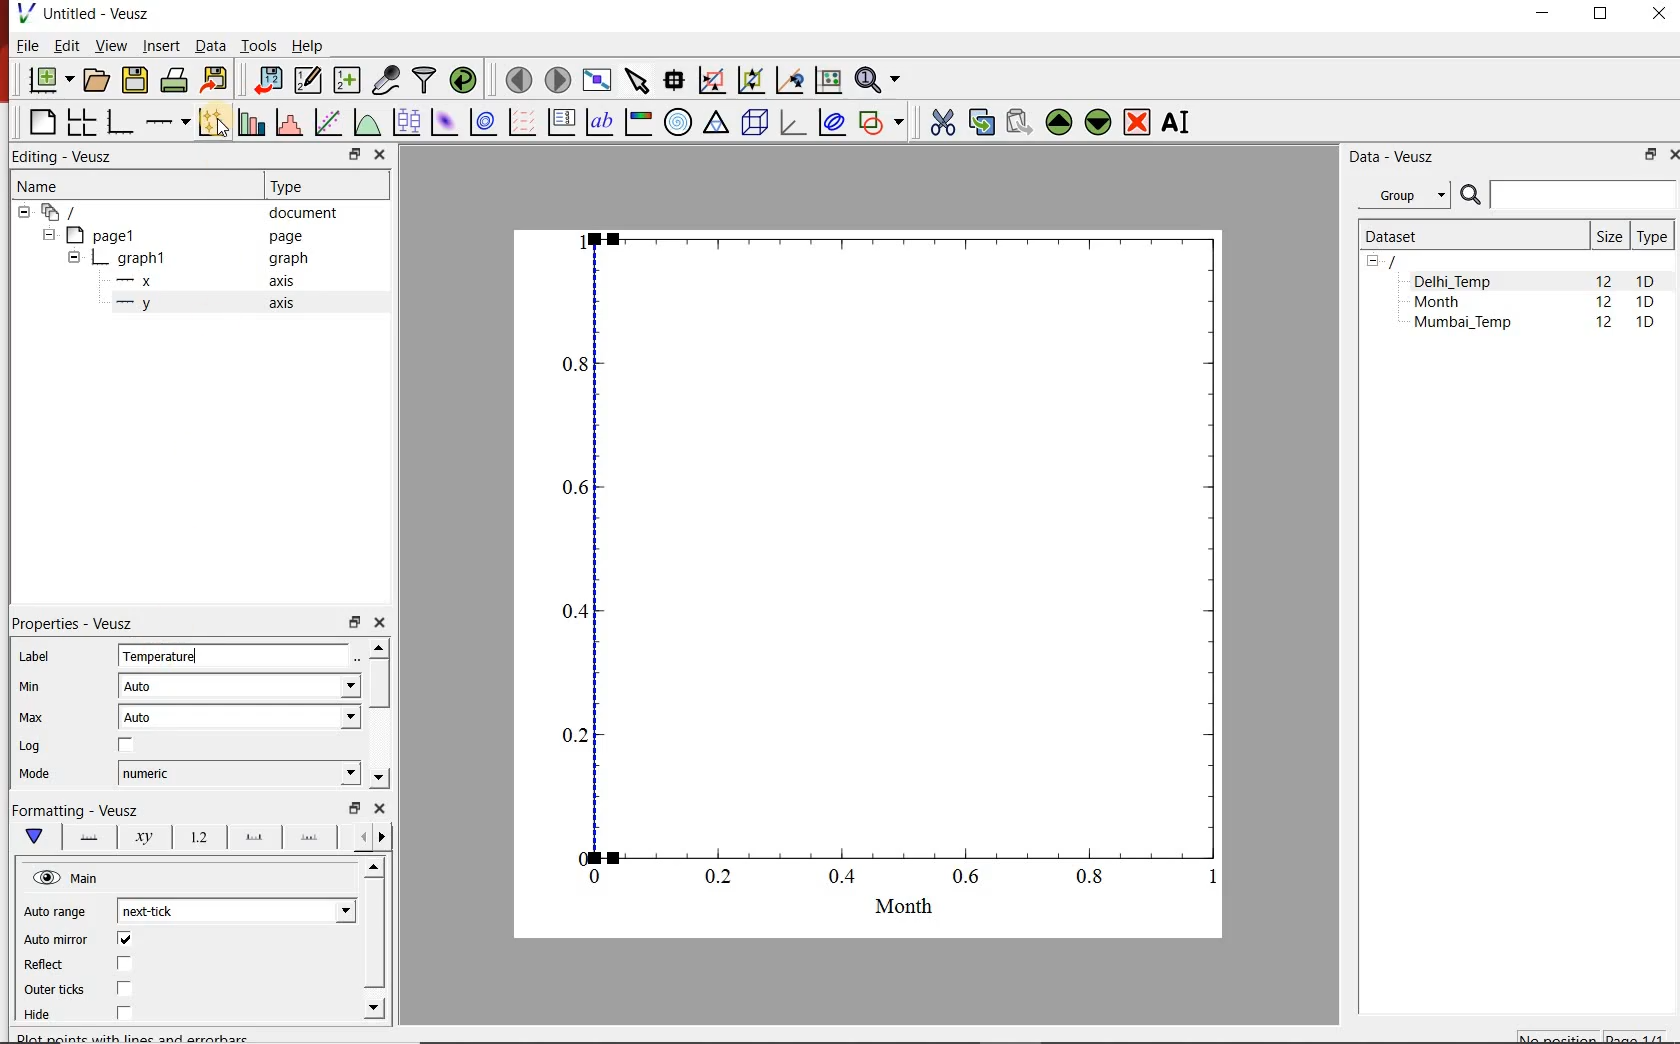 This screenshot has height=1044, width=1680. Describe the element at coordinates (1601, 15) in the screenshot. I see `RESTORE` at that location.